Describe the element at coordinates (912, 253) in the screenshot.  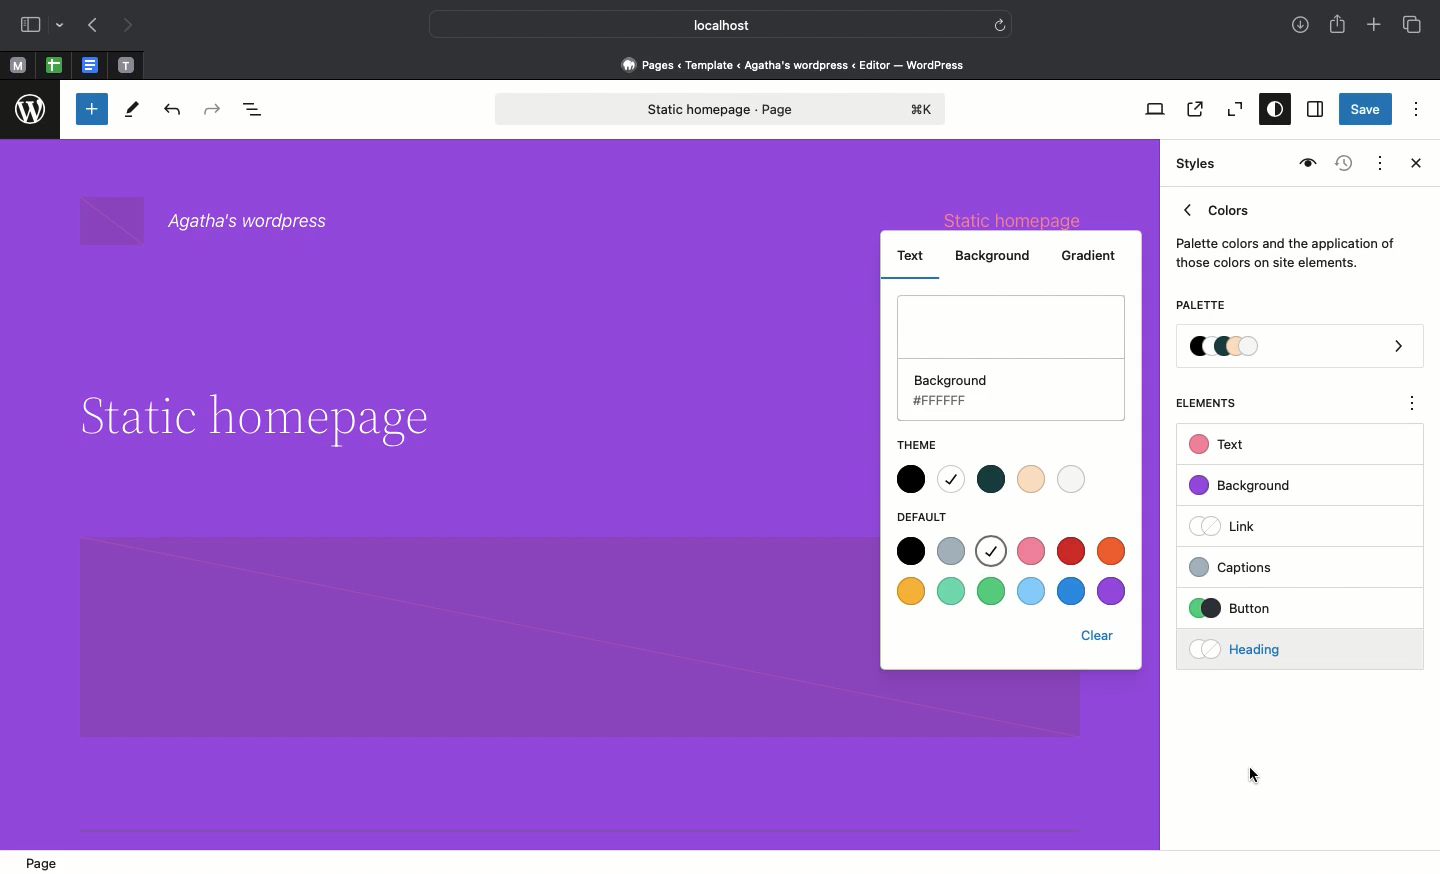
I see `Text` at that location.